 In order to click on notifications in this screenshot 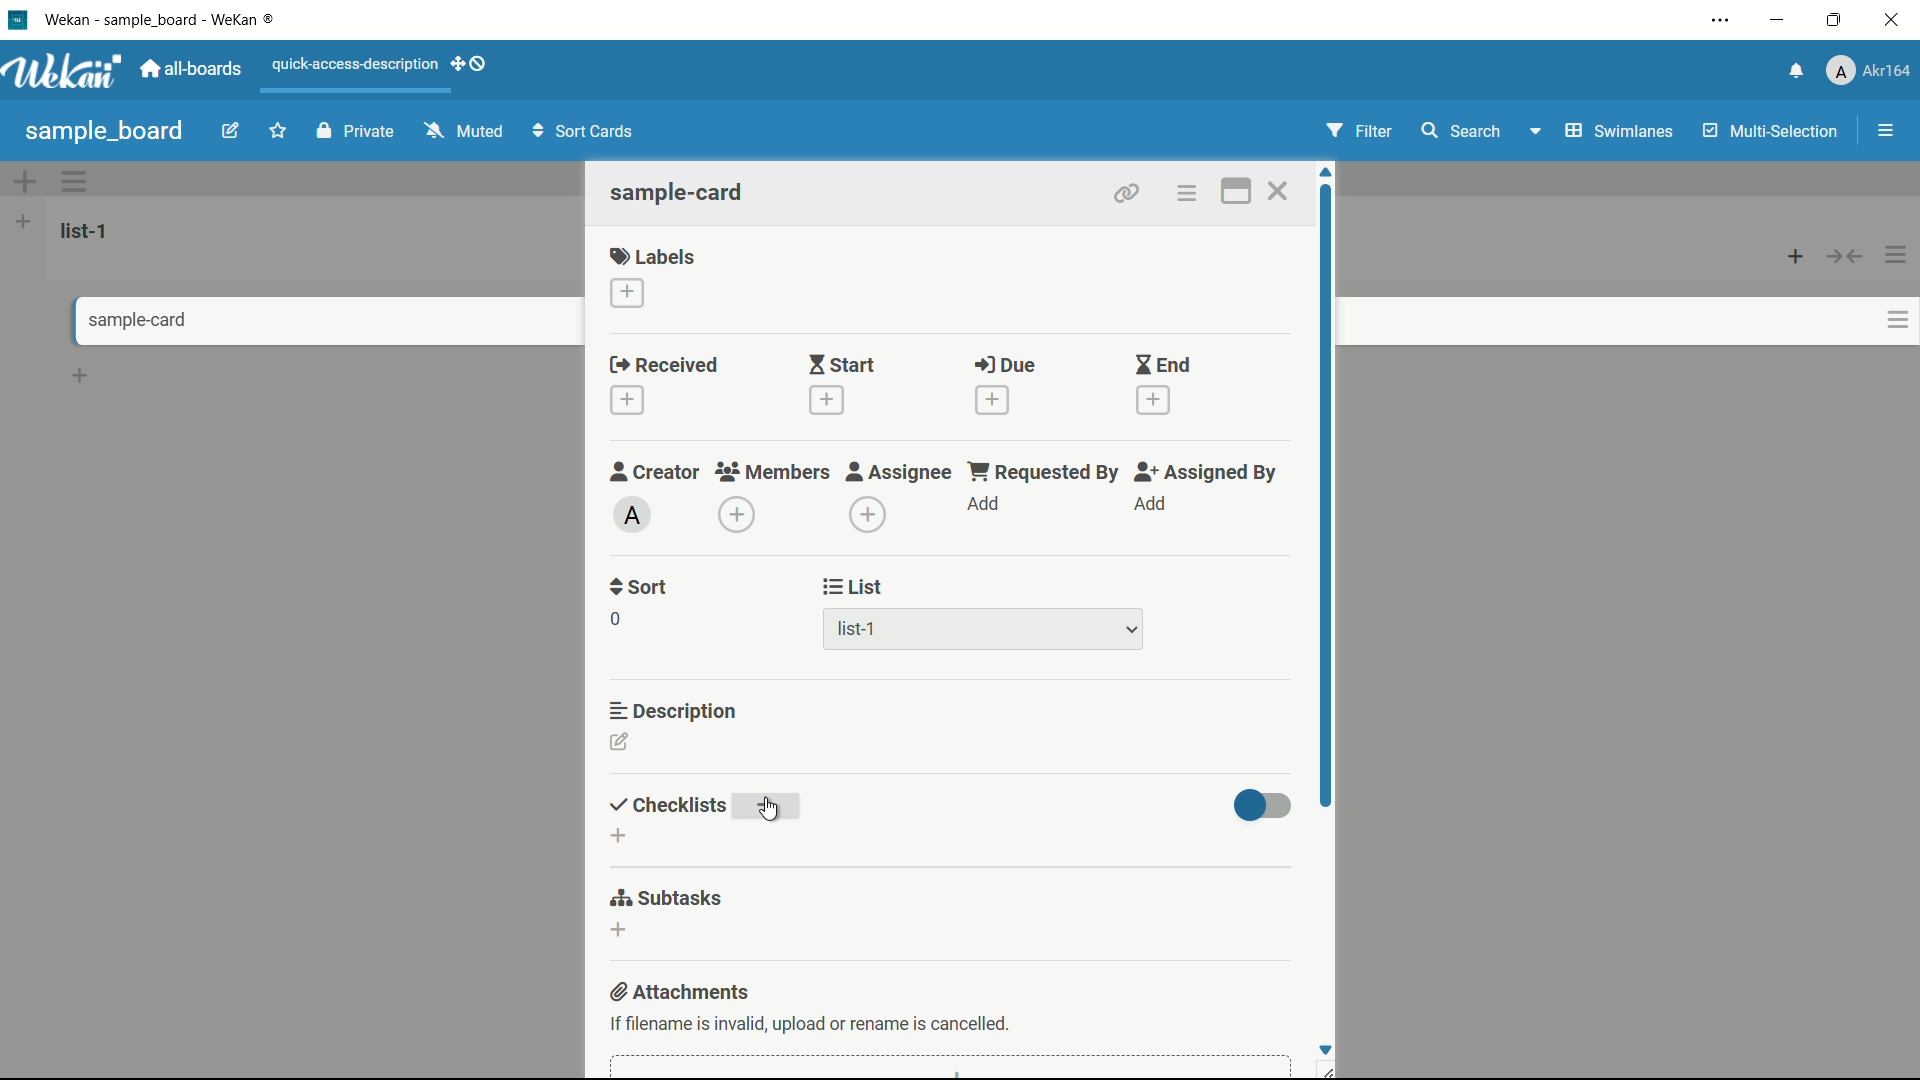, I will do `click(1793, 69)`.